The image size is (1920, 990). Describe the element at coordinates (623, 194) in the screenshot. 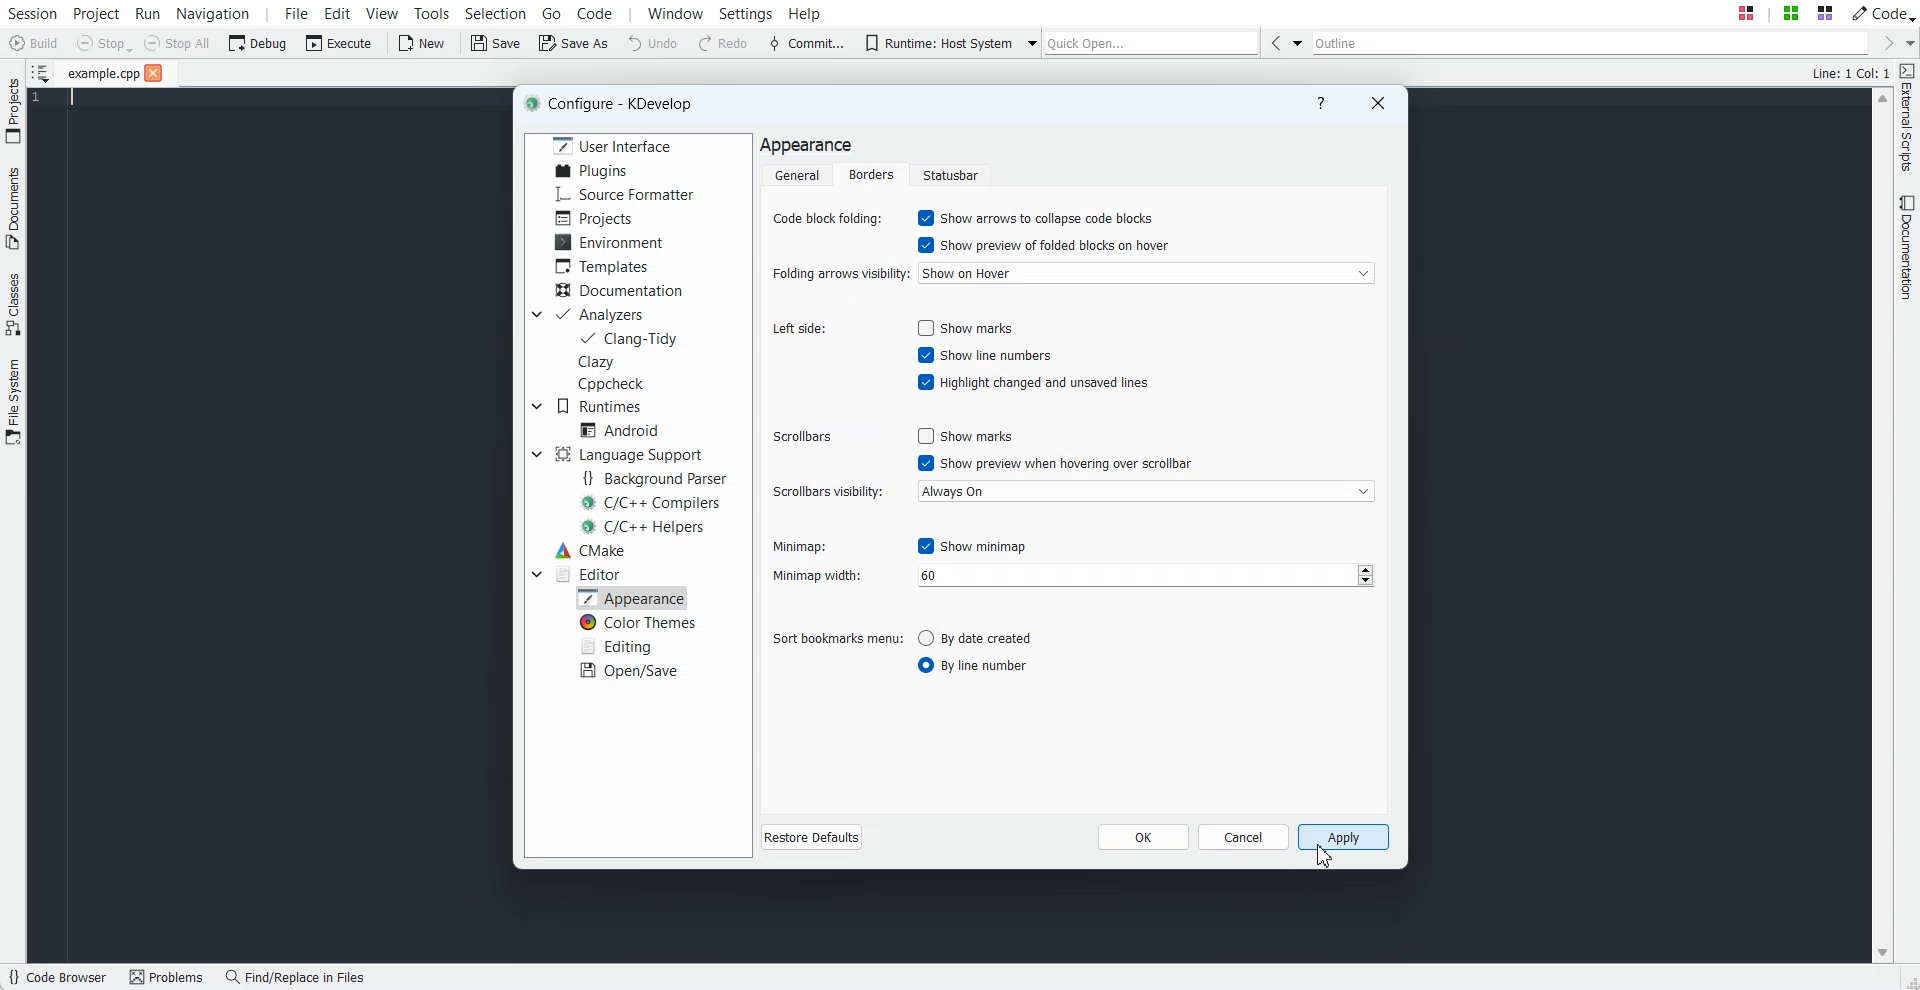

I see `Source Formatter` at that location.